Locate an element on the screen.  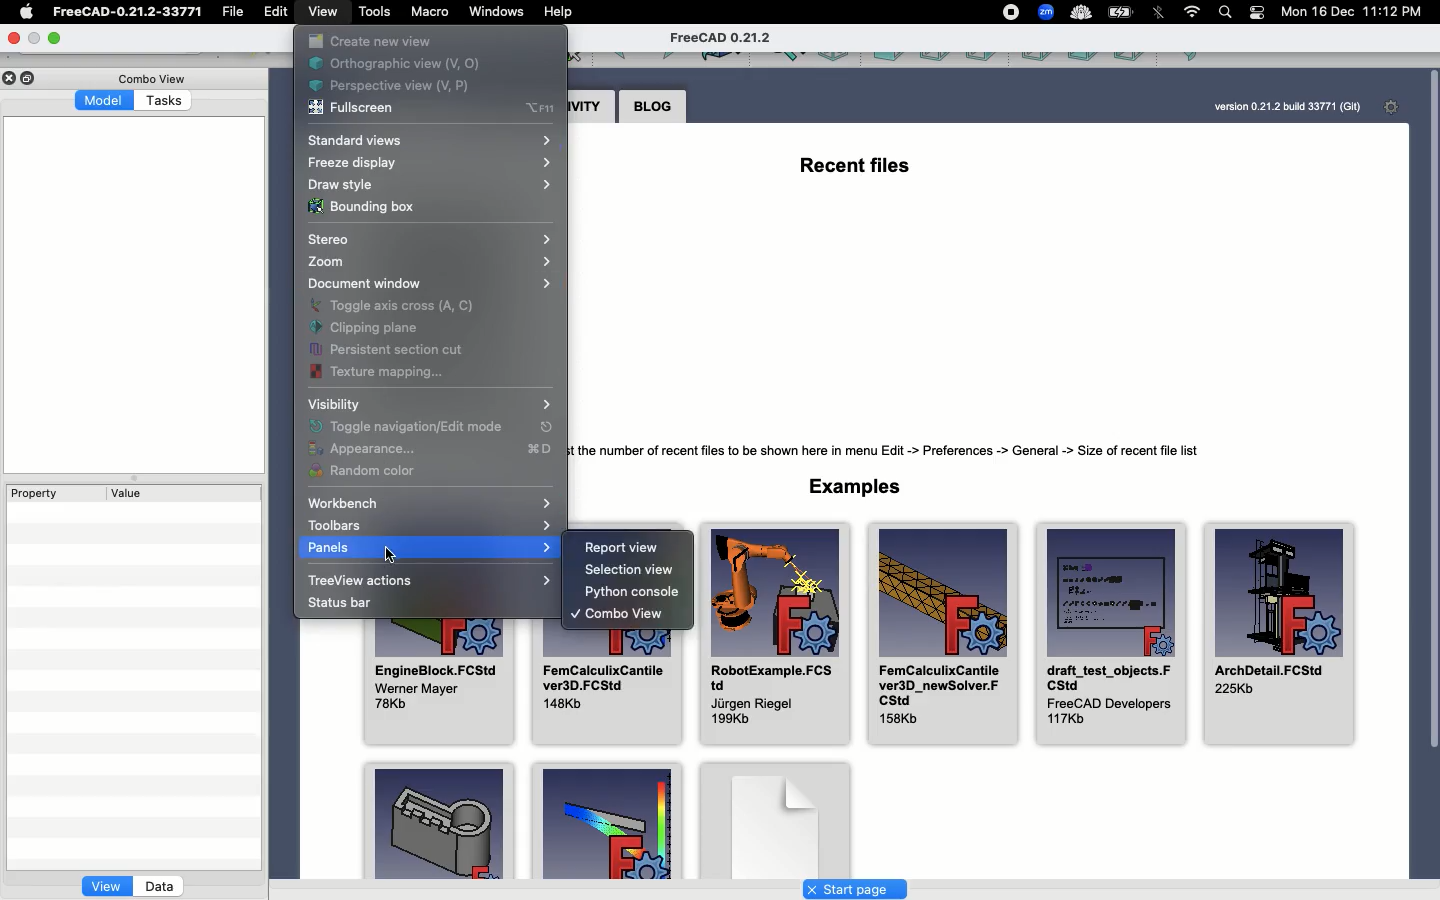
Persistent section cut is located at coordinates (394, 347).